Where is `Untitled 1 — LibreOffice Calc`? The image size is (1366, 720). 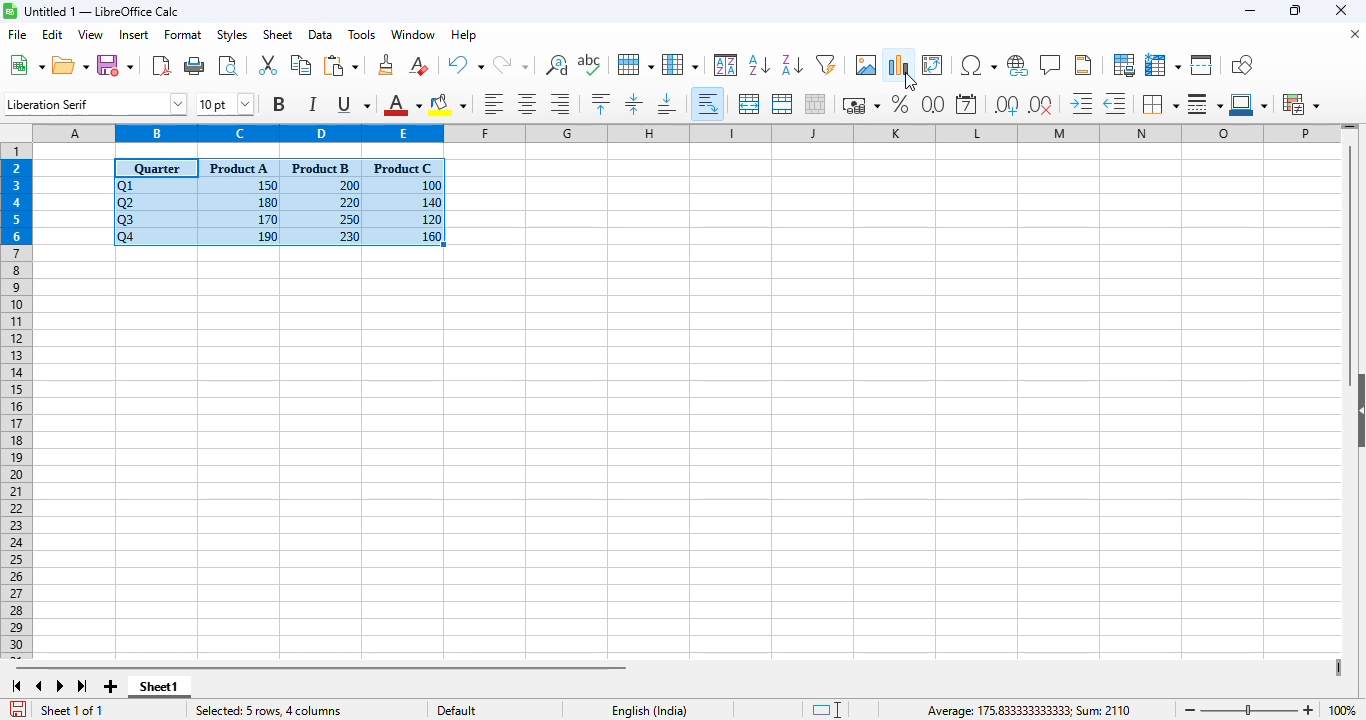
Untitled 1 — LibreOffice Calc is located at coordinates (102, 11).